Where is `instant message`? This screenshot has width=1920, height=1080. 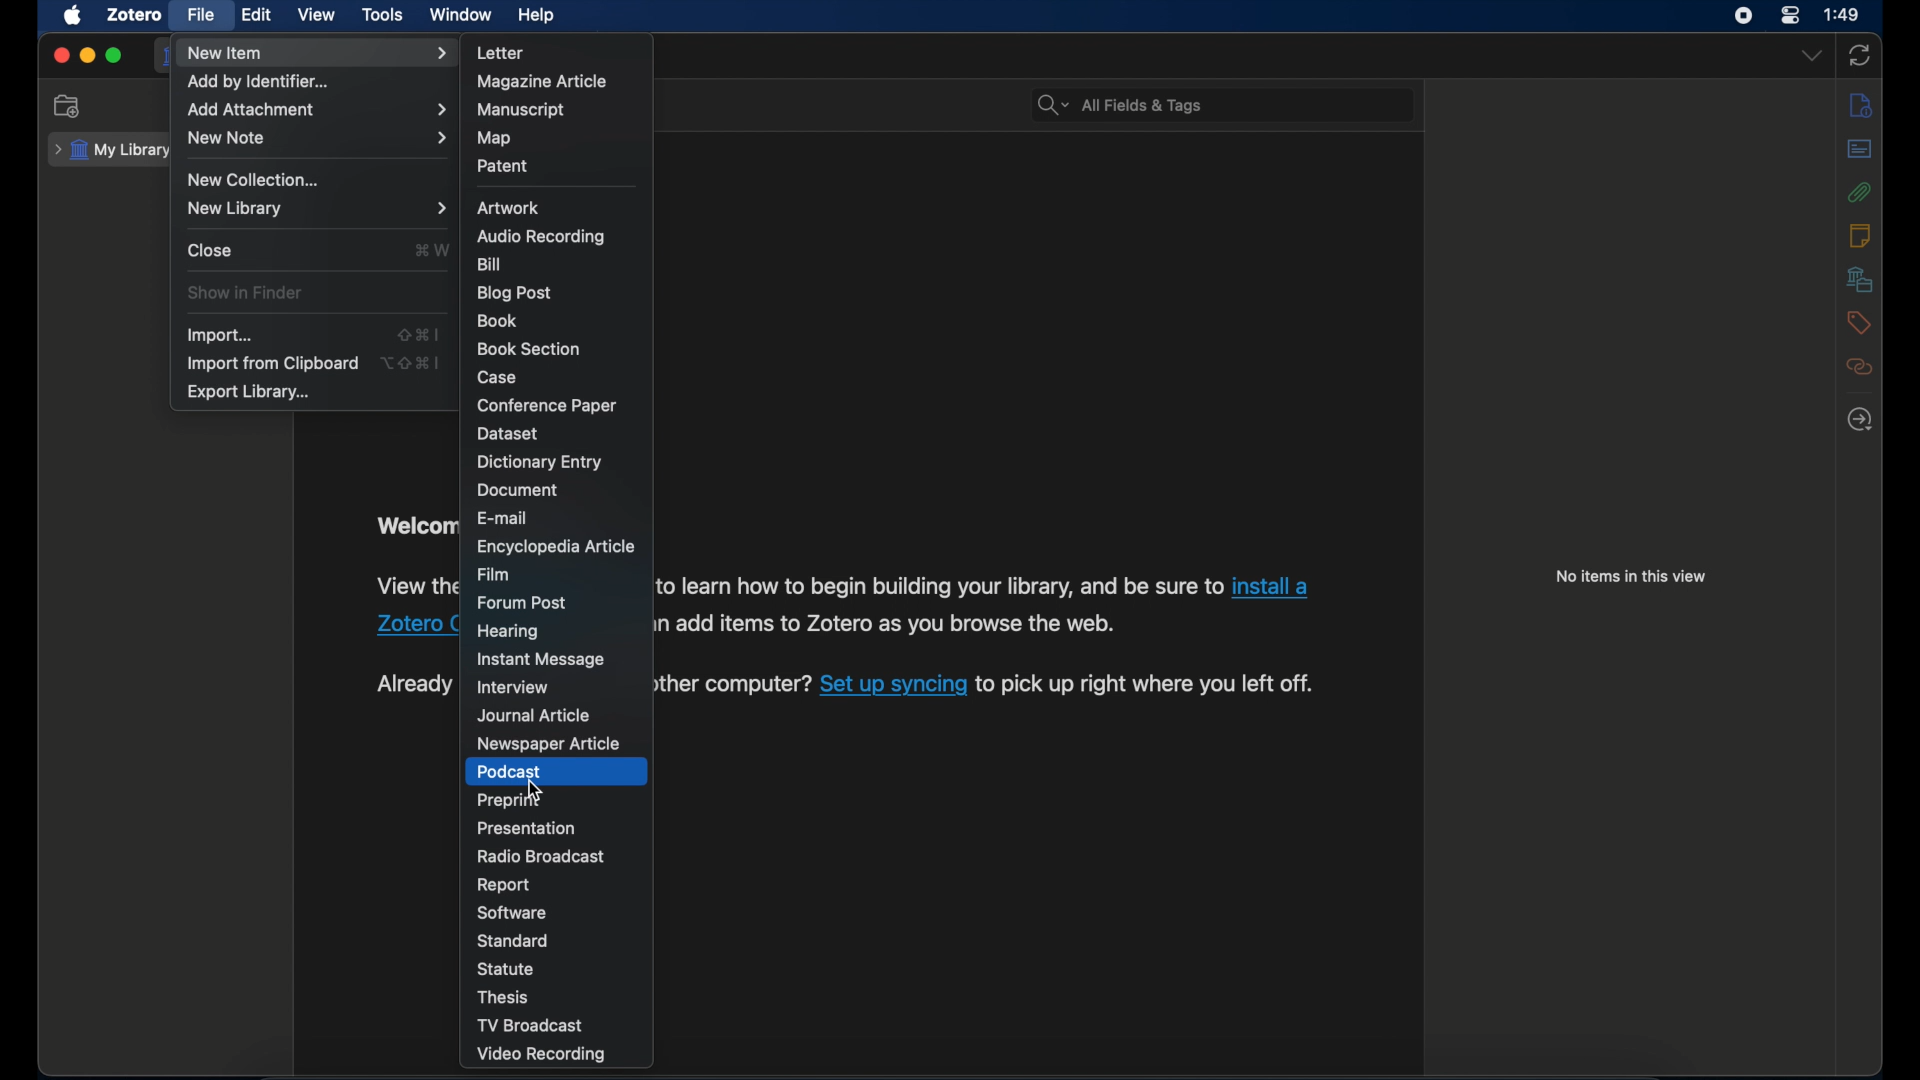 instant message is located at coordinates (541, 659).